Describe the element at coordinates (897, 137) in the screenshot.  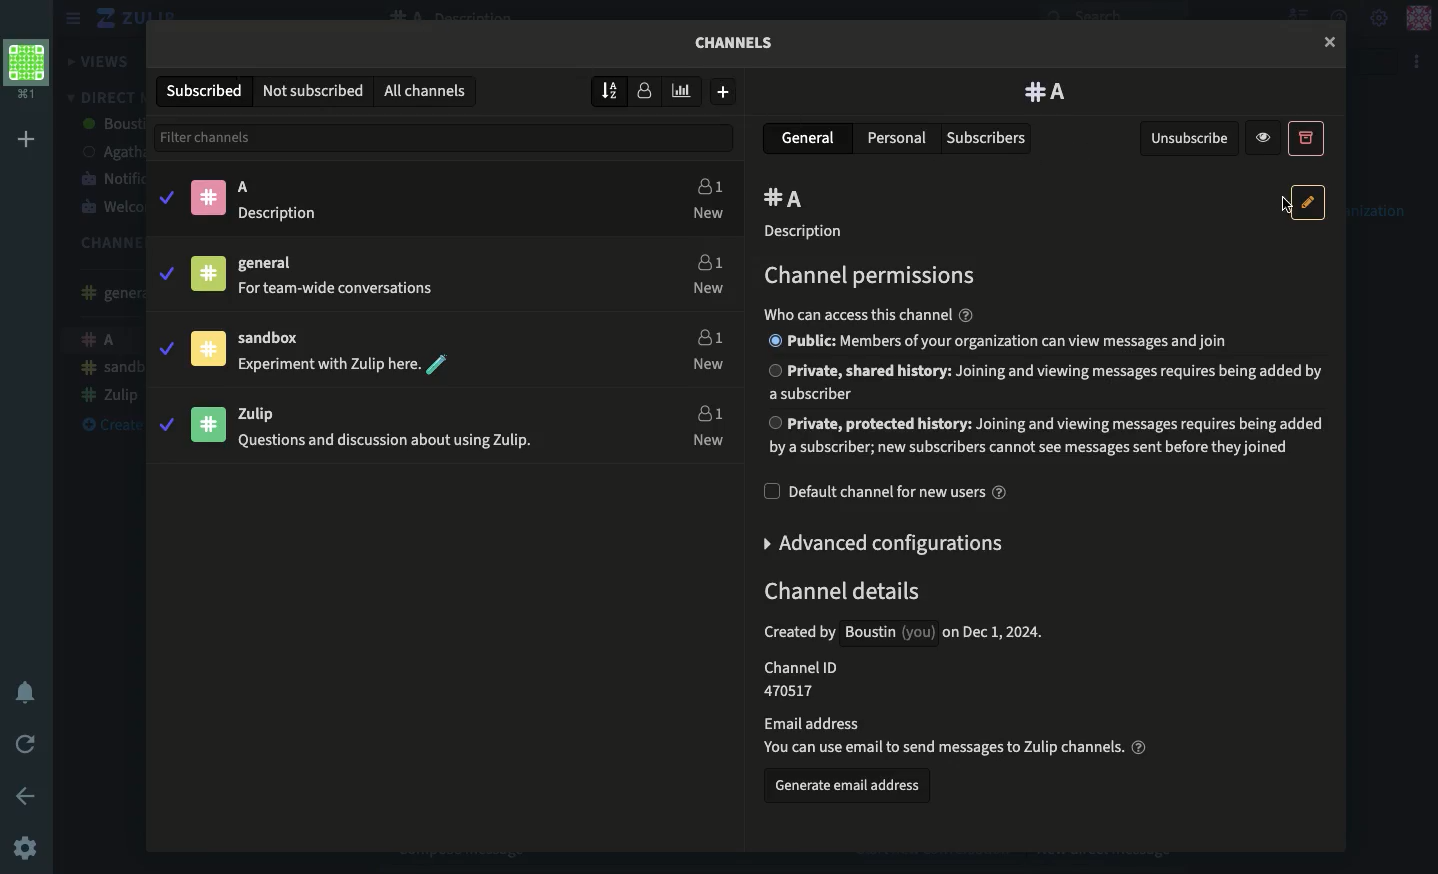
I see `Personal` at that location.